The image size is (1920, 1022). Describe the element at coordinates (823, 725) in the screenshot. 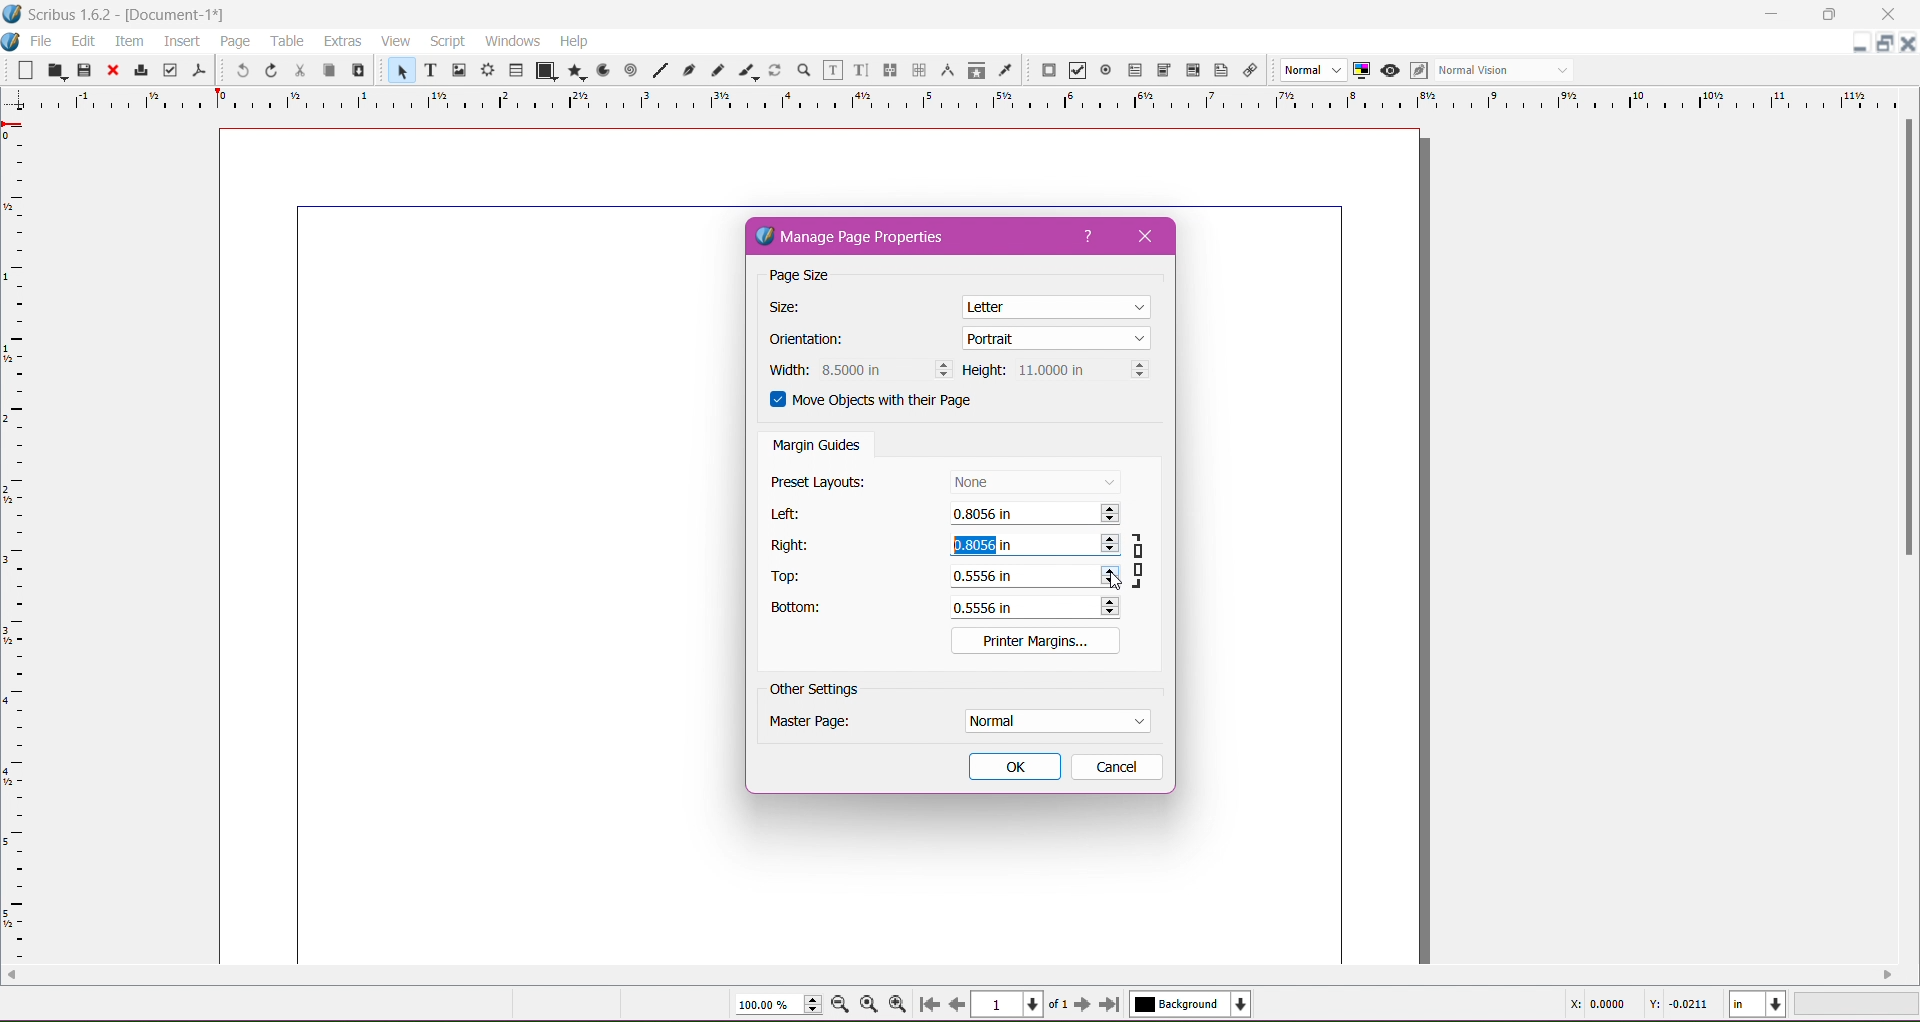

I see `Master Page` at that location.